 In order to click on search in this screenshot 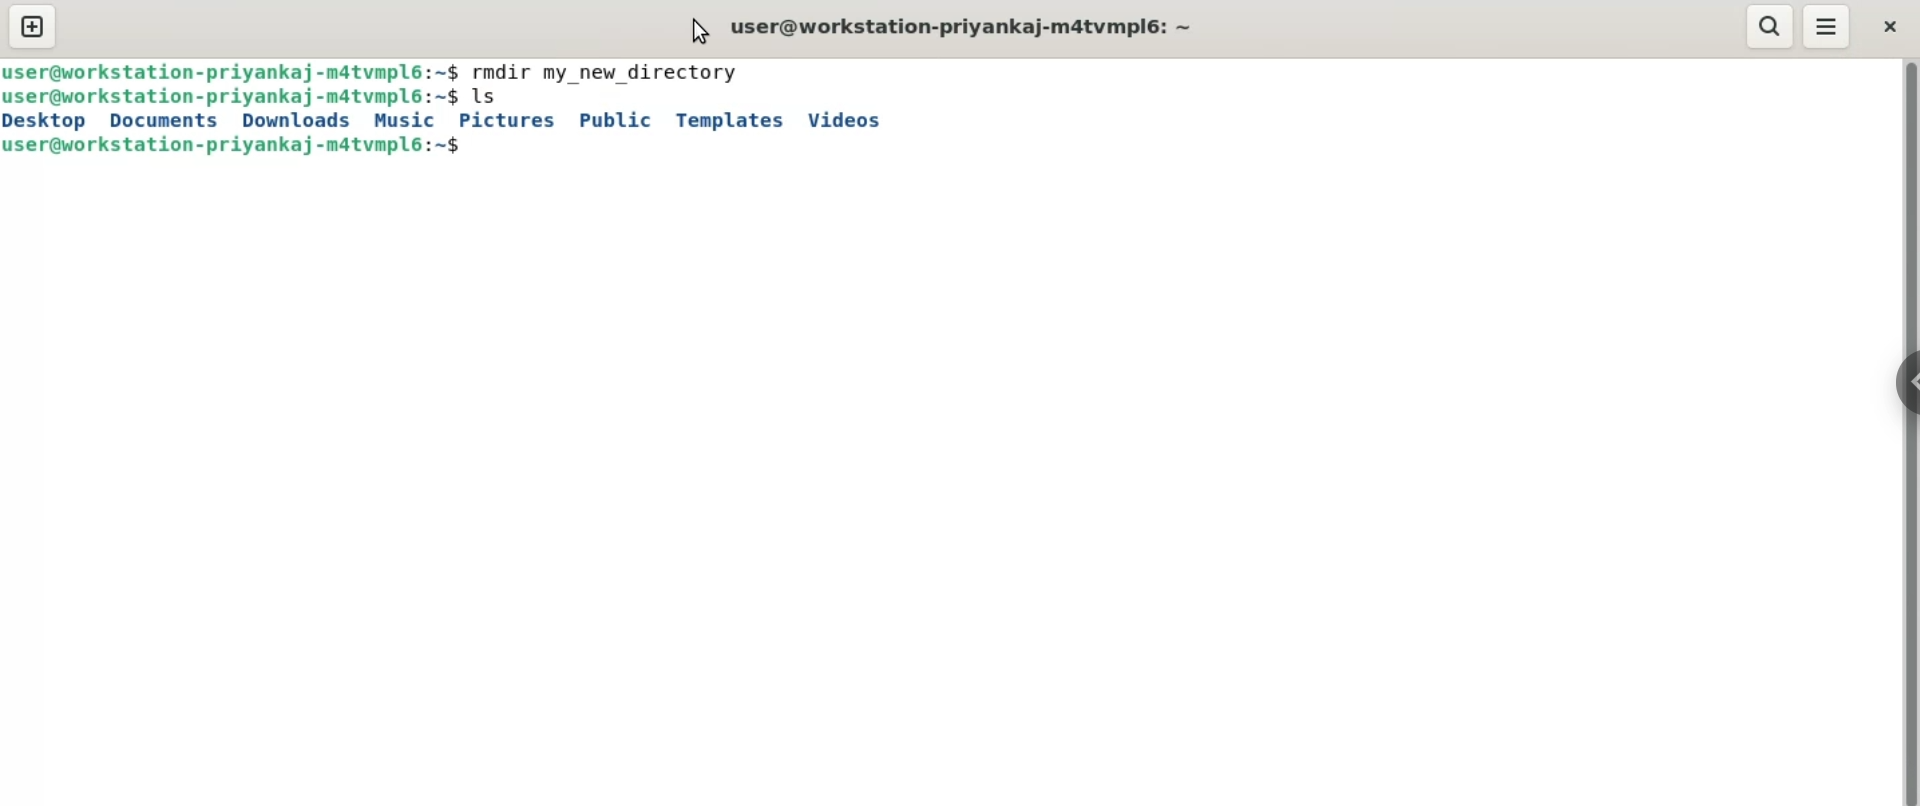, I will do `click(1768, 26)`.